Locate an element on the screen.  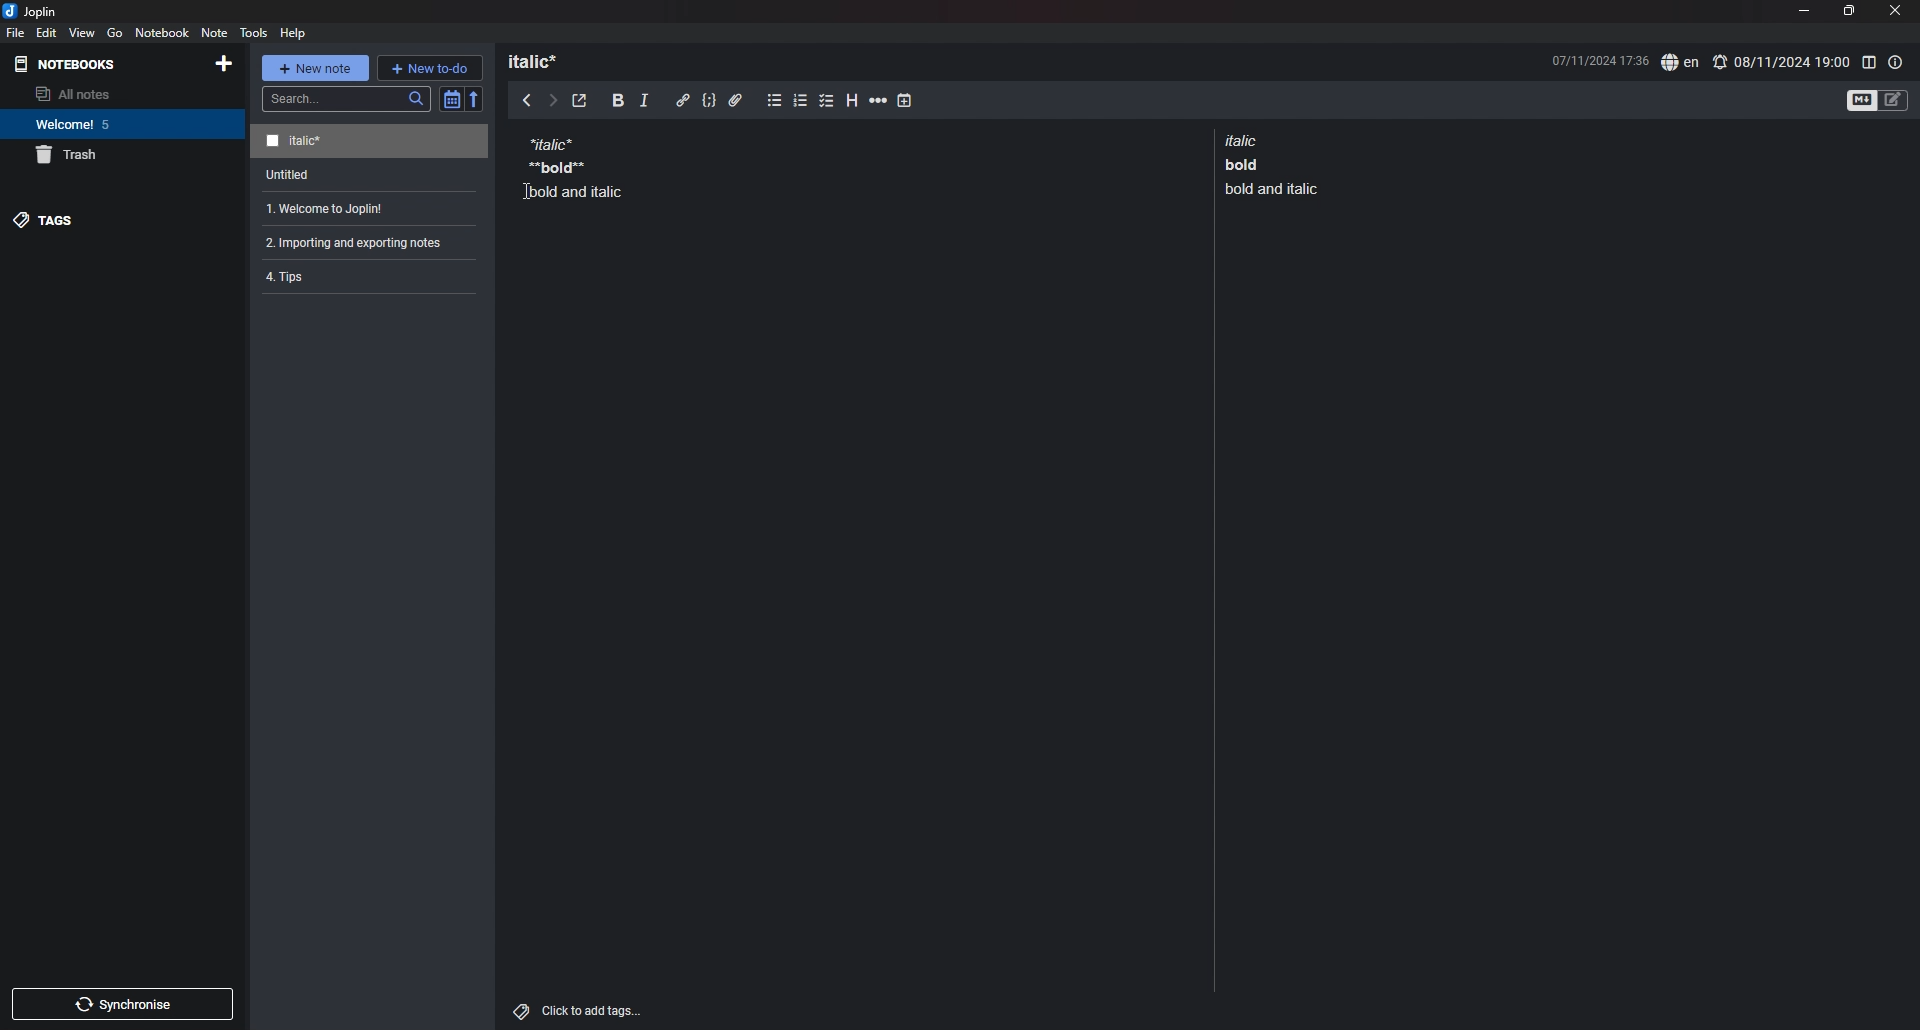
add notebook is located at coordinates (222, 63).